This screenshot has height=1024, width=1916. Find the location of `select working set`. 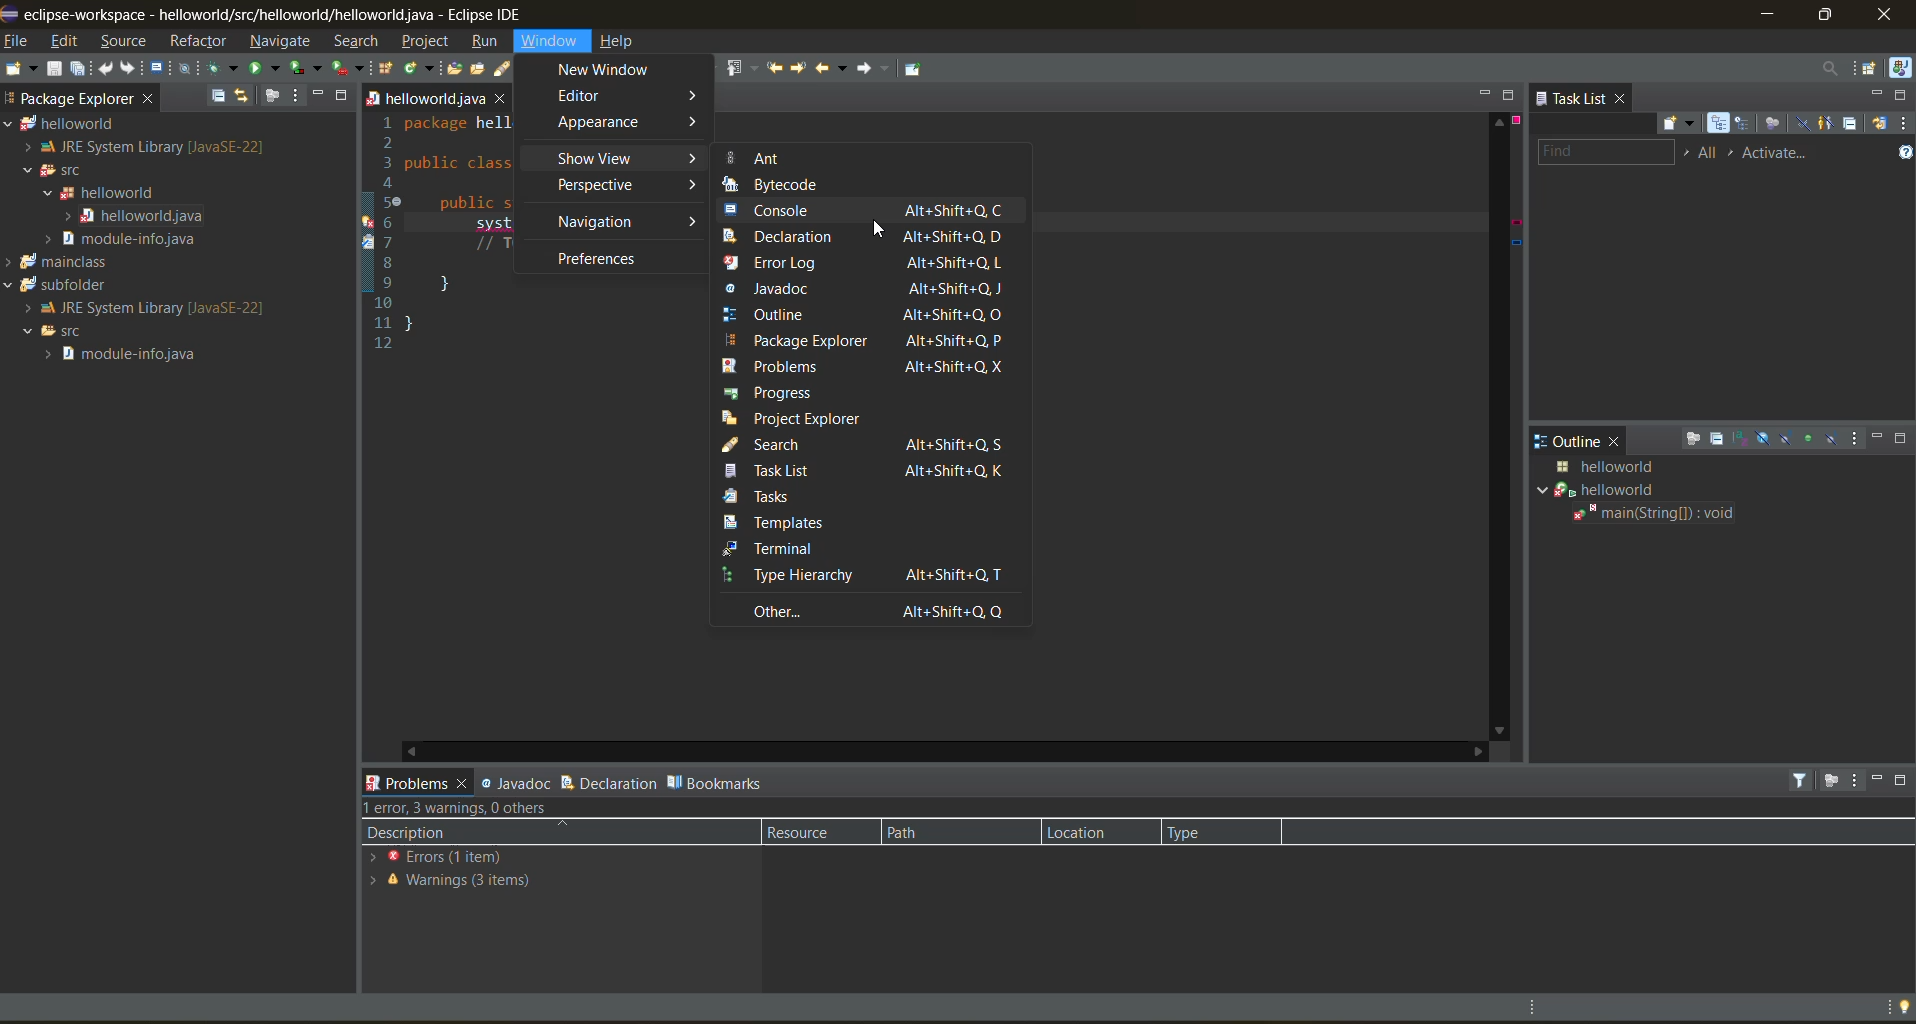

select working set is located at coordinates (1687, 154).